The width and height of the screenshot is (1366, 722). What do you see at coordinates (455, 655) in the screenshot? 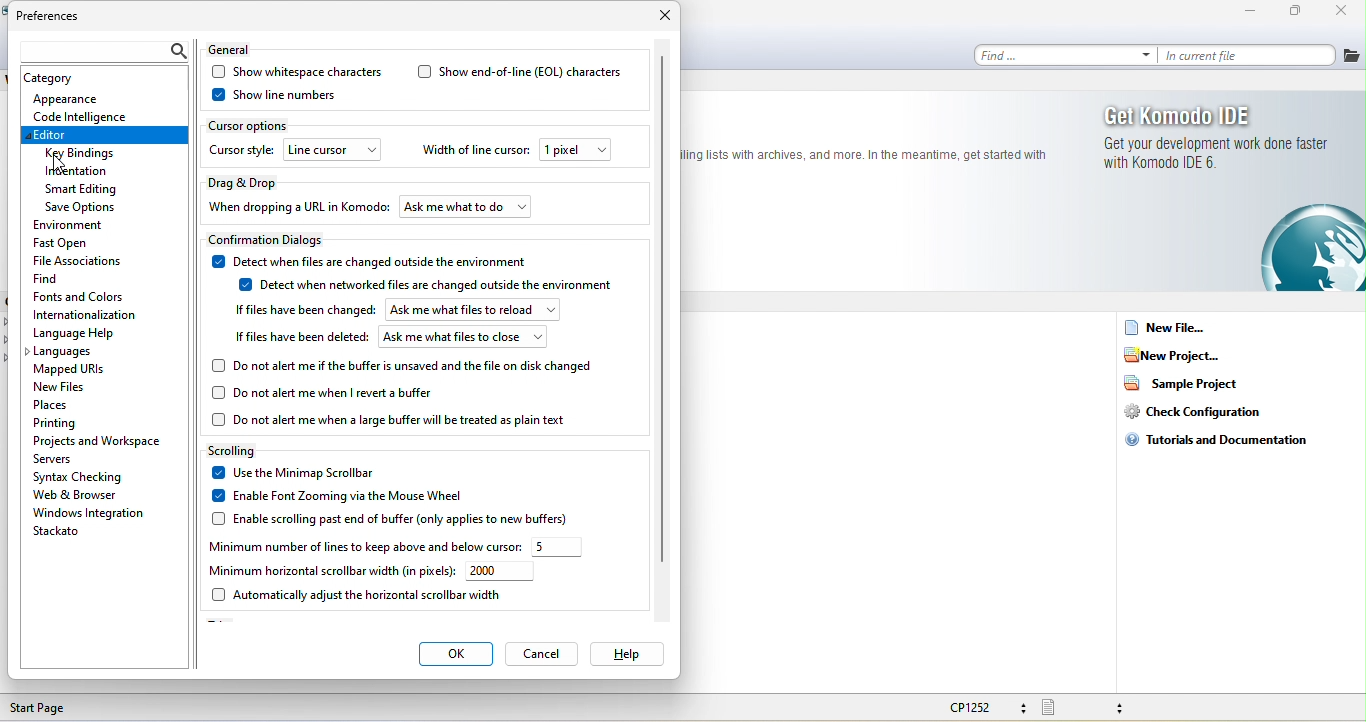
I see `ok` at bounding box center [455, 655].